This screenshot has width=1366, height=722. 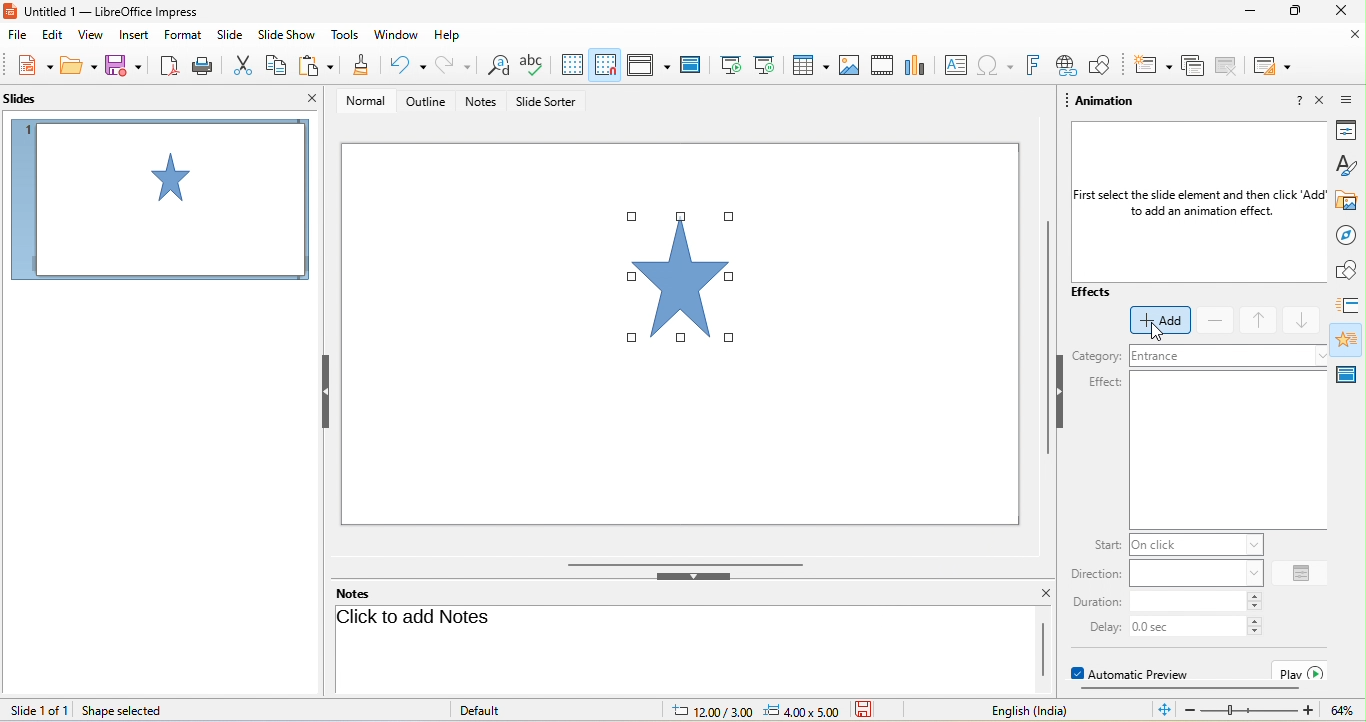 I want to click on select add, so click(x=1160, y=320).